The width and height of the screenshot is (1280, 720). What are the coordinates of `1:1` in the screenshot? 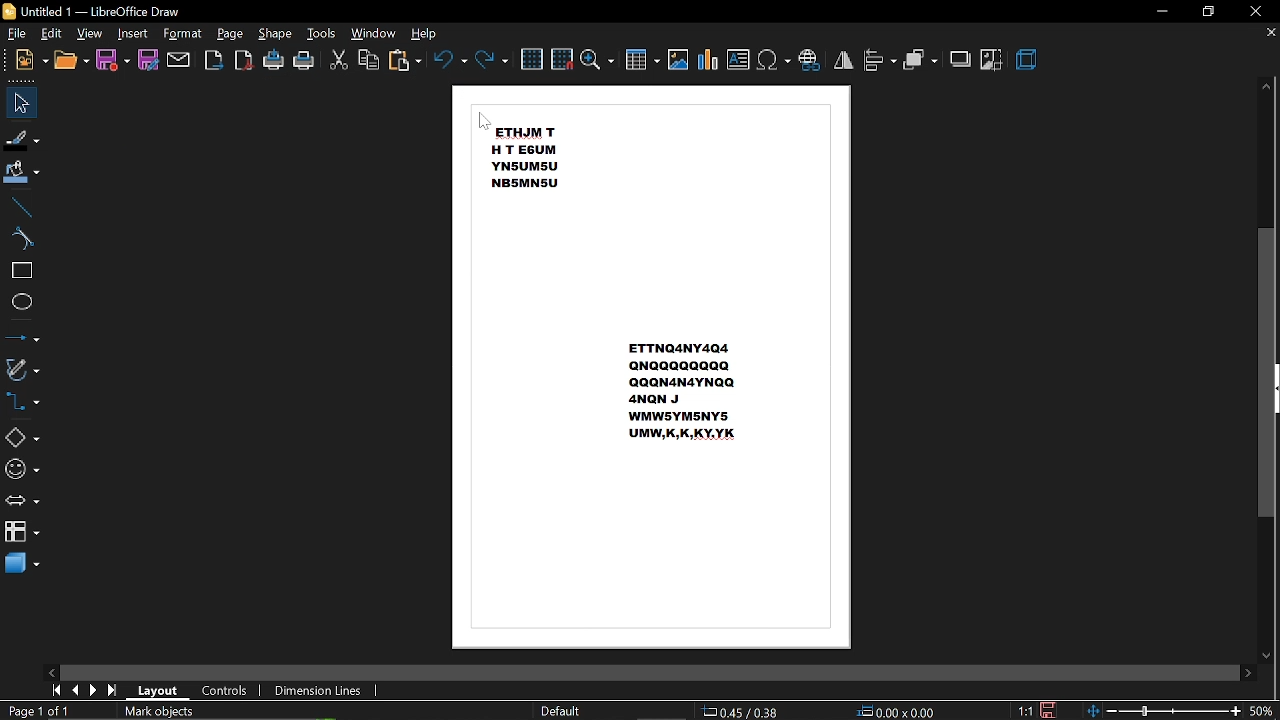 It's located at (1023, 710).